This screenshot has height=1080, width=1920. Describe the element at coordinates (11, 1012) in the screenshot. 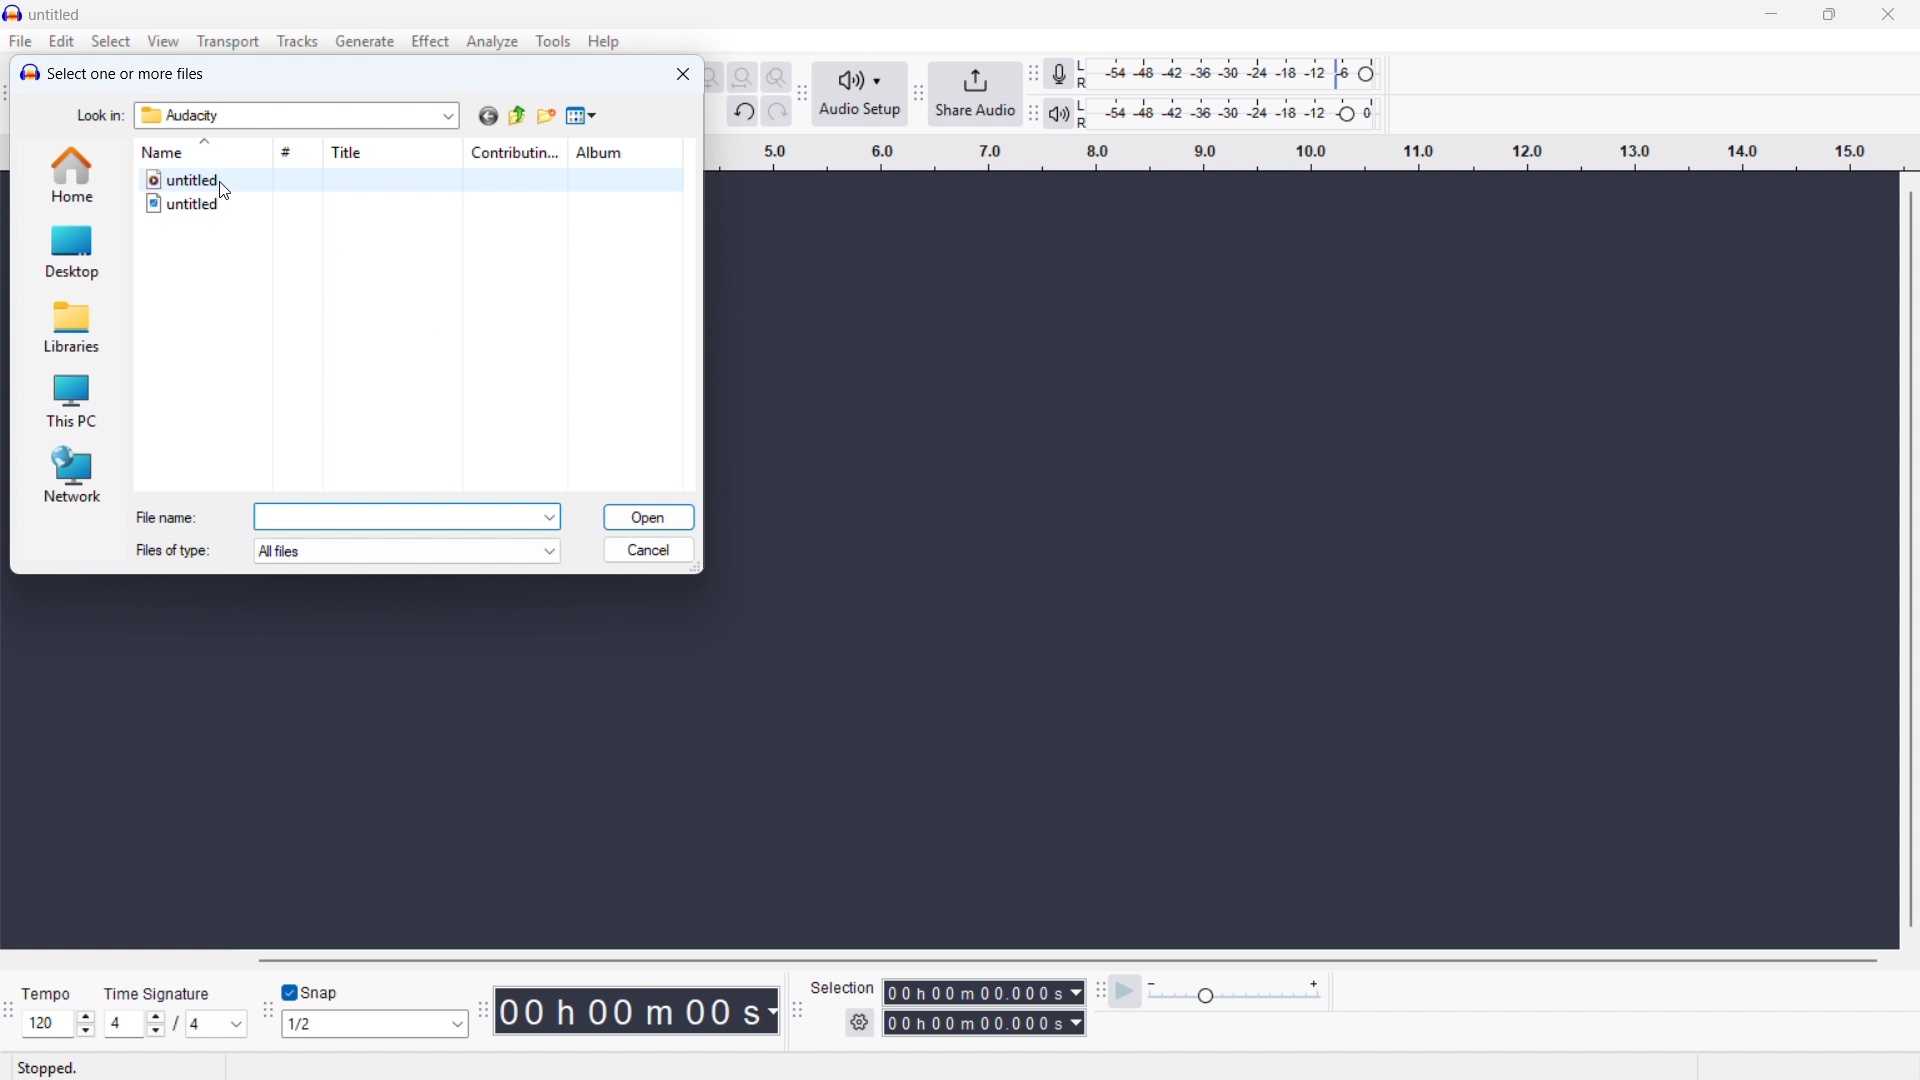

I see `Time signature toolbar ` at that location.